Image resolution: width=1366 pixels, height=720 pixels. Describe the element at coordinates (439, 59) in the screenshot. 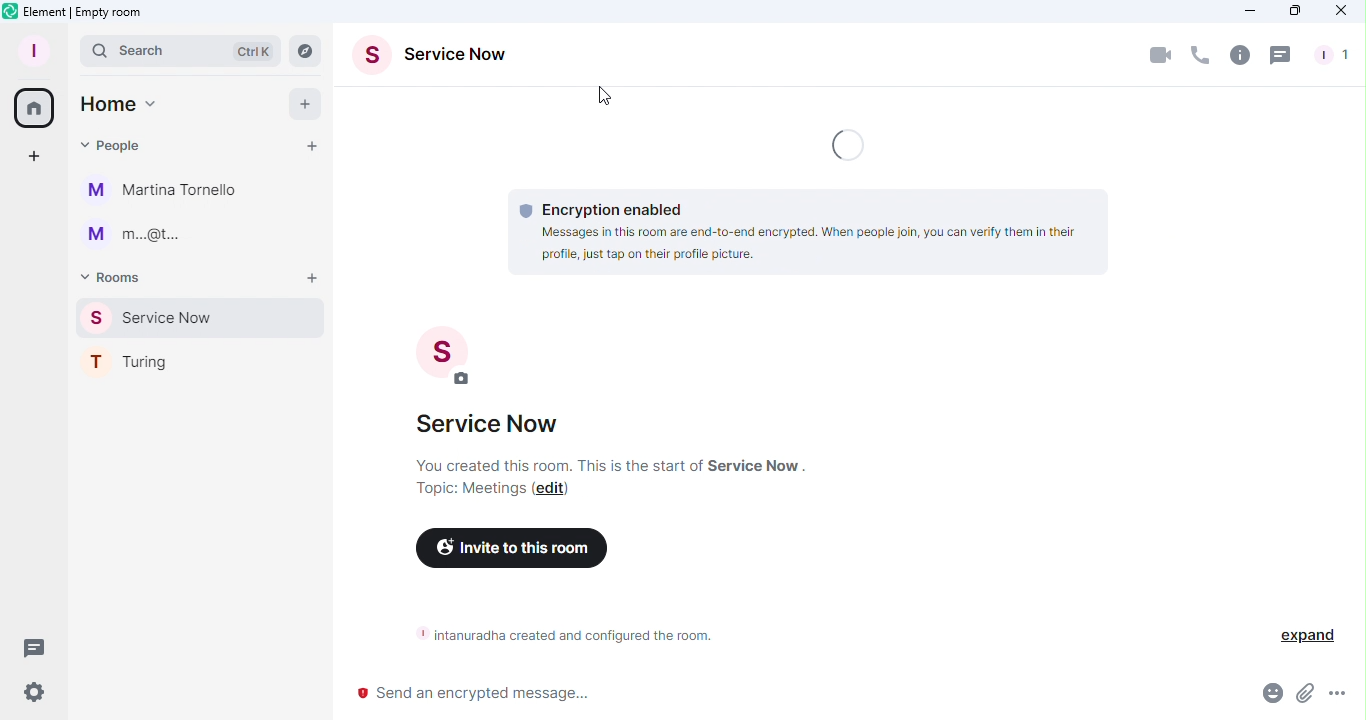

I see `Service now room` at that location.